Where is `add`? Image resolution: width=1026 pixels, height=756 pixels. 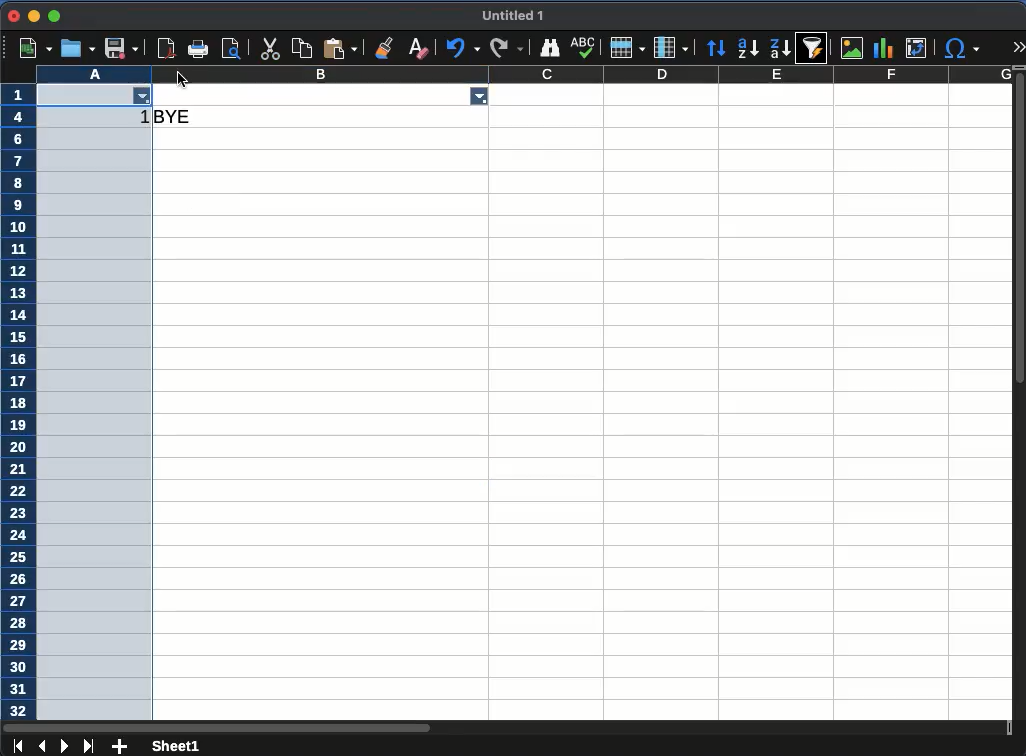 add is located at coordinates (119, 746).